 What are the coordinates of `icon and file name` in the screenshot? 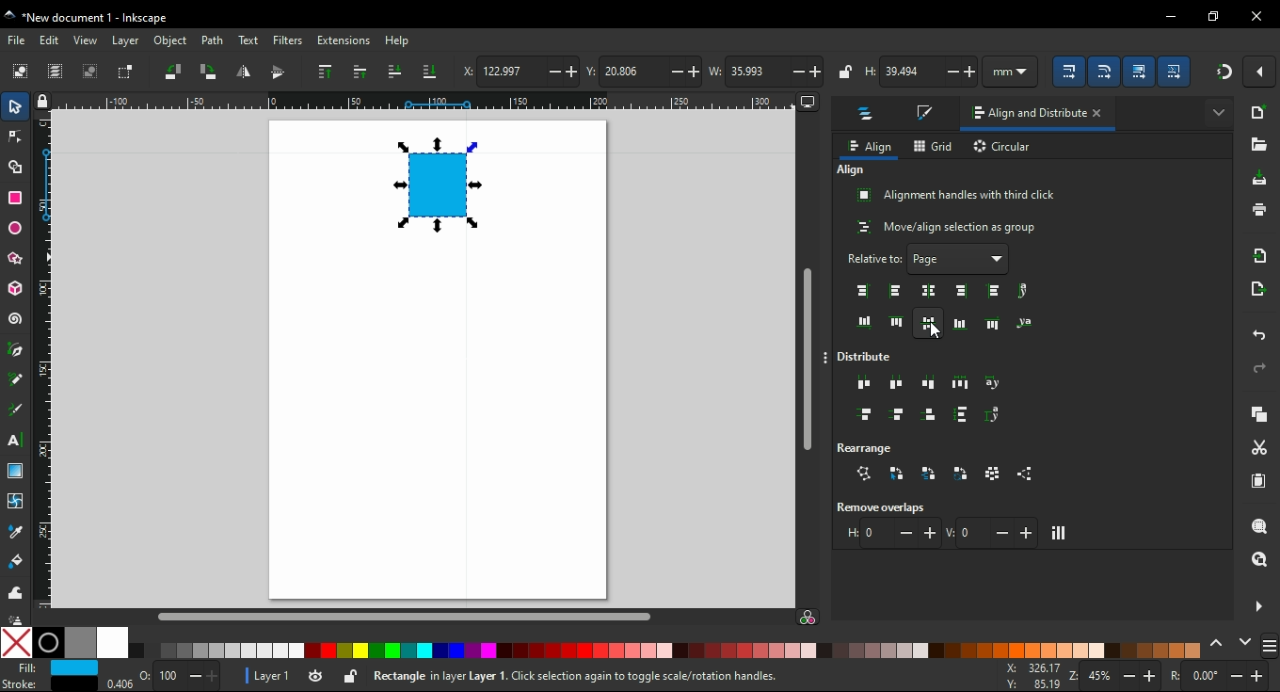 It's located at (92, 18).